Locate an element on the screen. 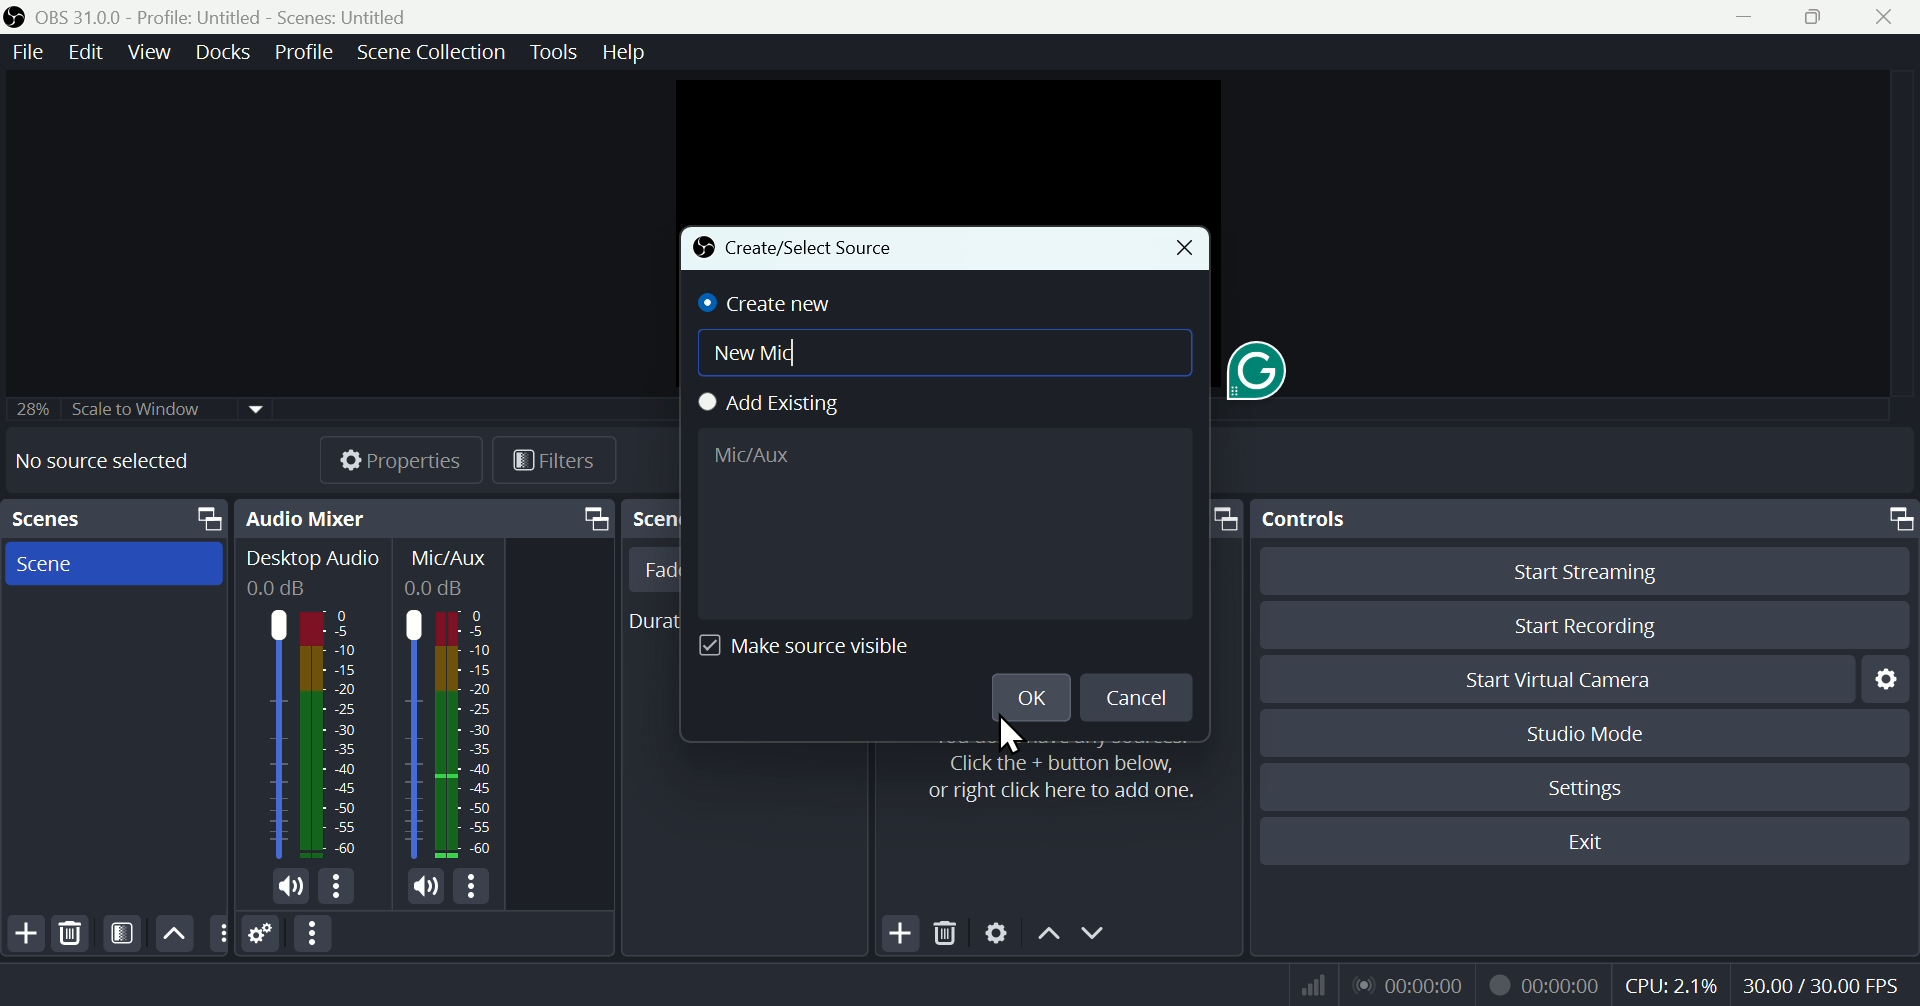  Frame Per Second is located at coordinates (1821, 987).